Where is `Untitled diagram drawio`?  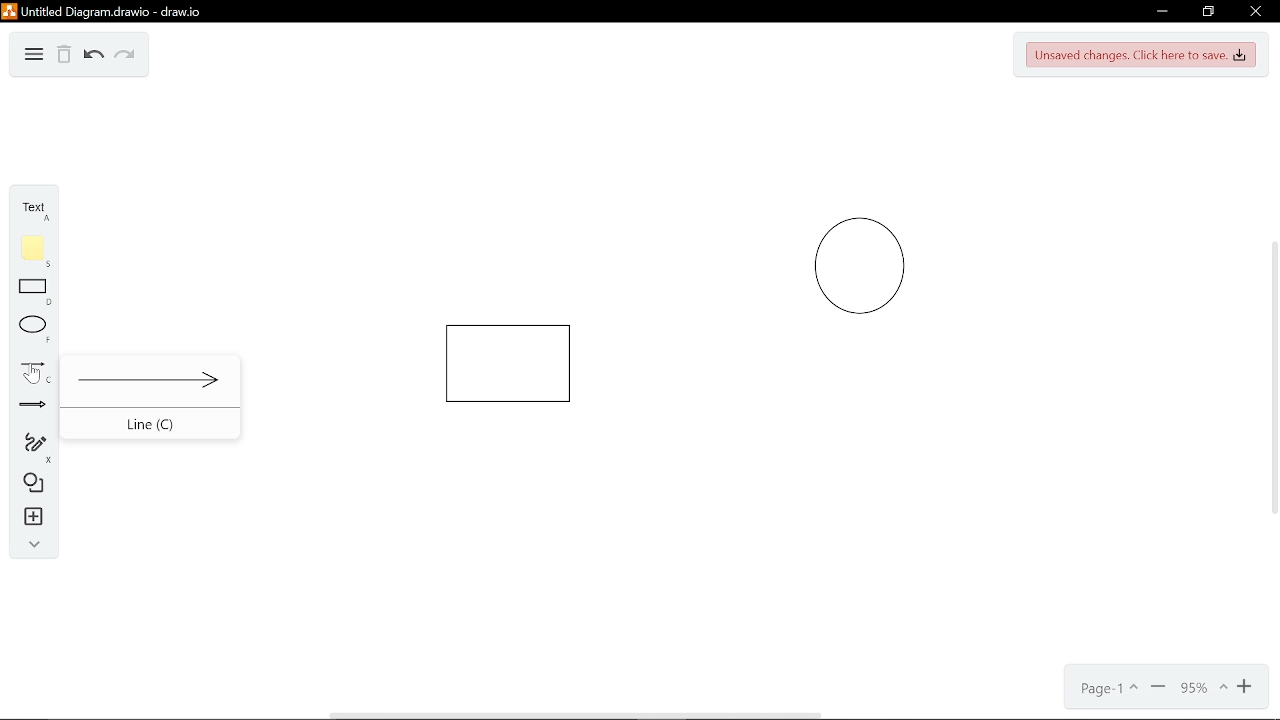
Untitled diagram drawio is located at coordinates (104, 13).